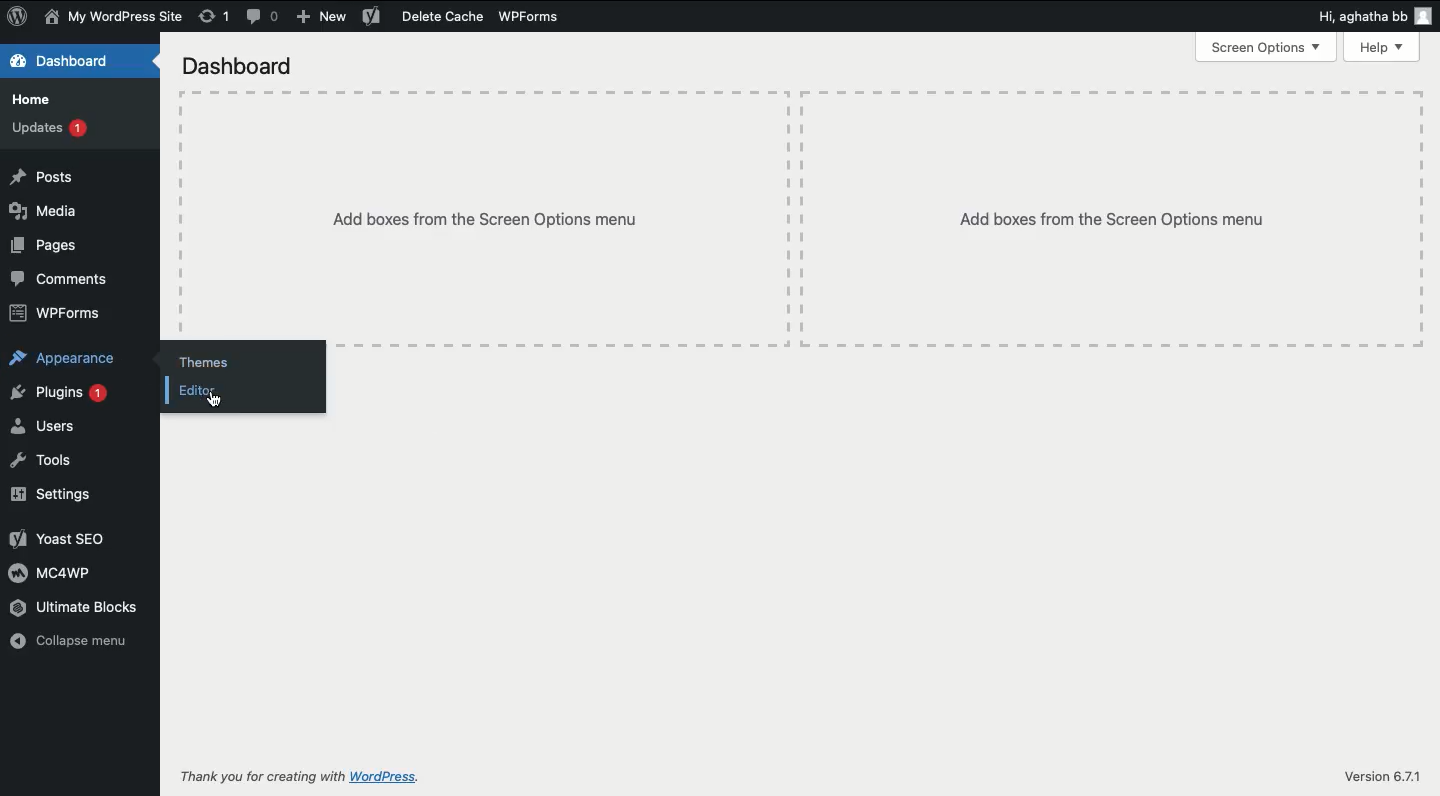 The width and height of the screenshot is (1440, 796). I want to click on Pagees, so click(50, 248).